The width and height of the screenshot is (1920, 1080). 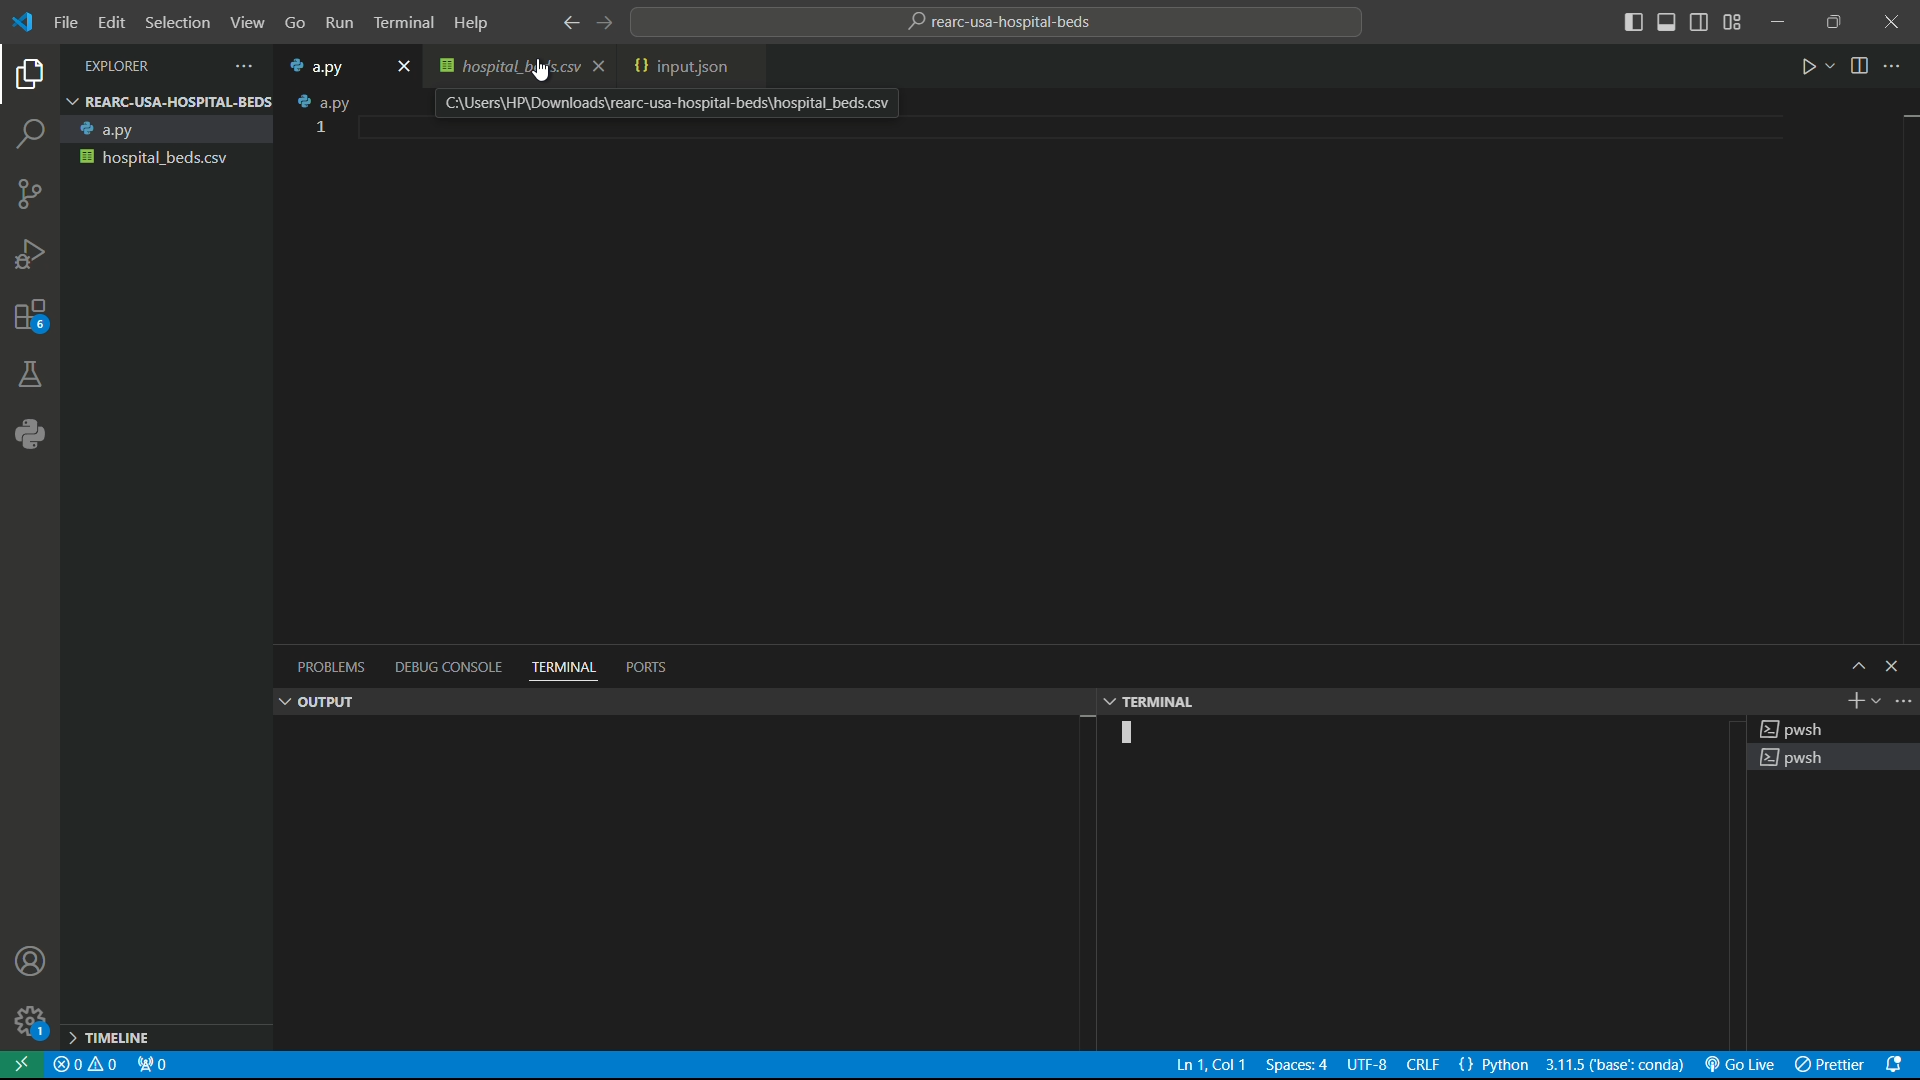 I want to click on toggle secondary side bar, so click(x=1700, y=24).